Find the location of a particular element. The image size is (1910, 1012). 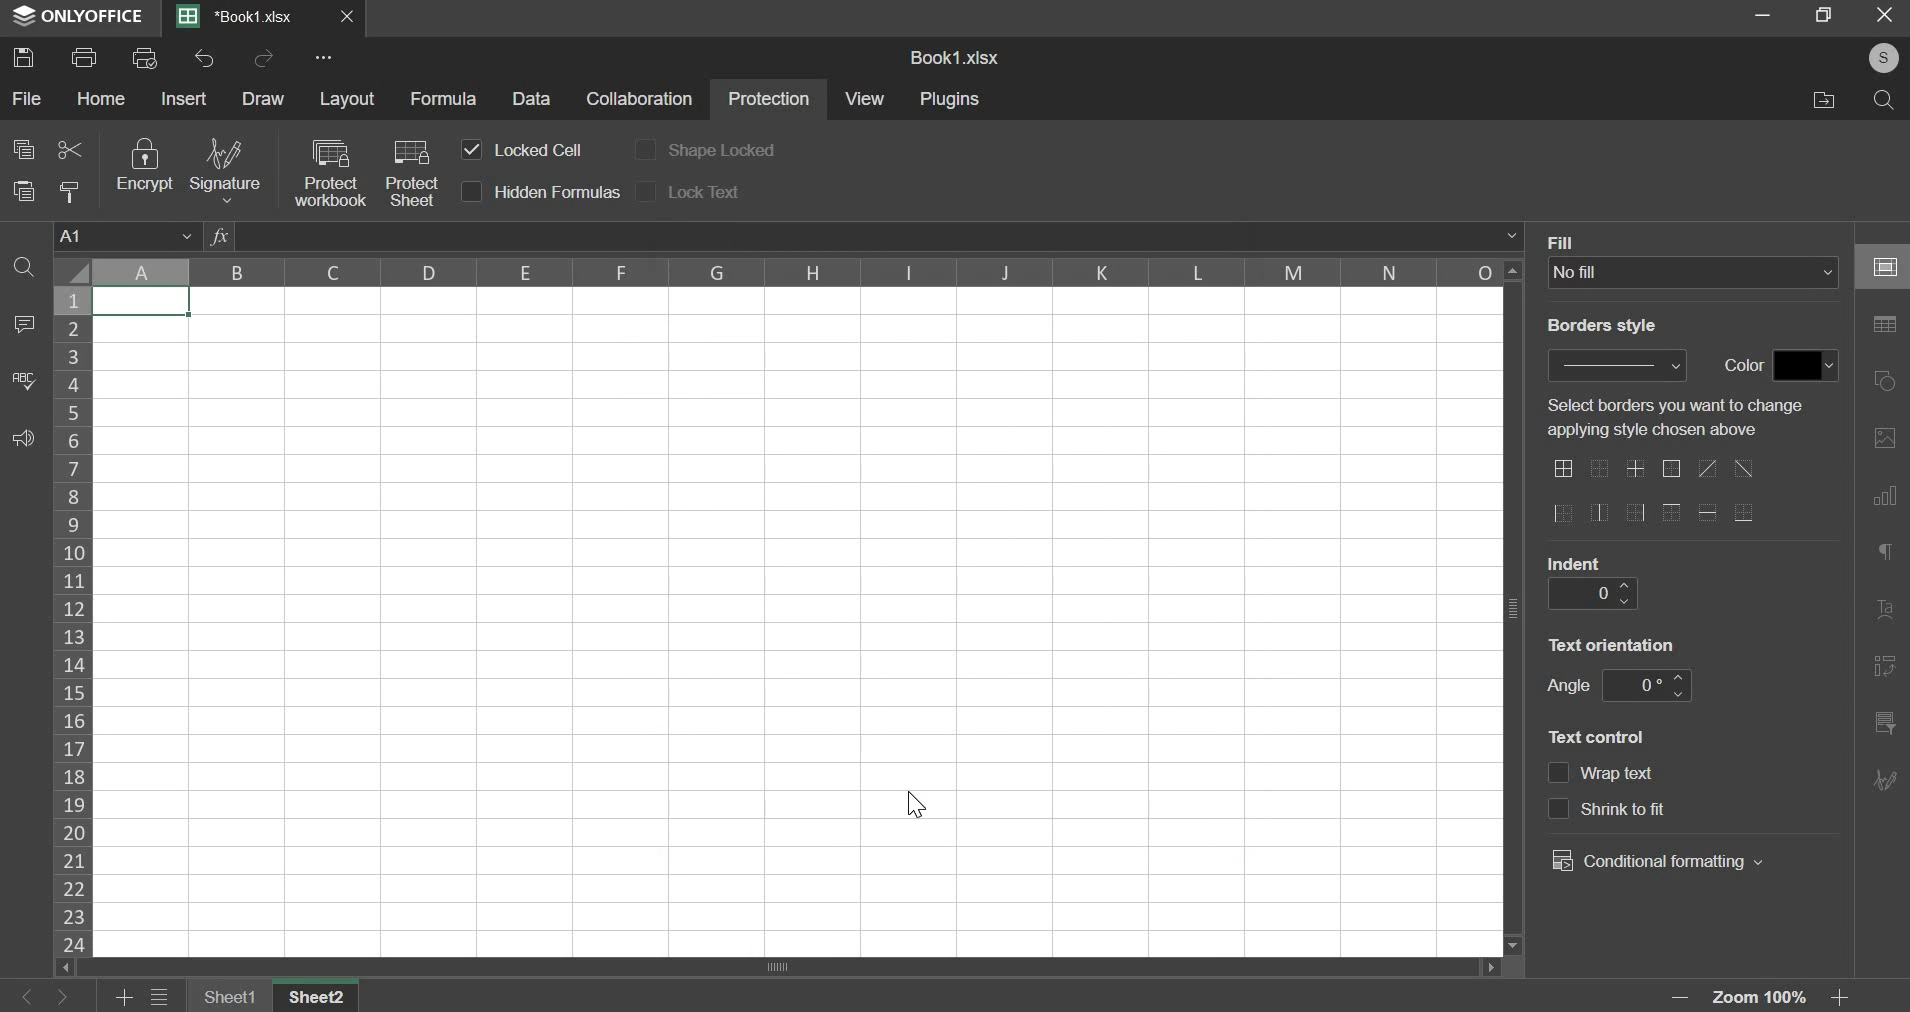

Cursor is located at coordinates (917, 807).